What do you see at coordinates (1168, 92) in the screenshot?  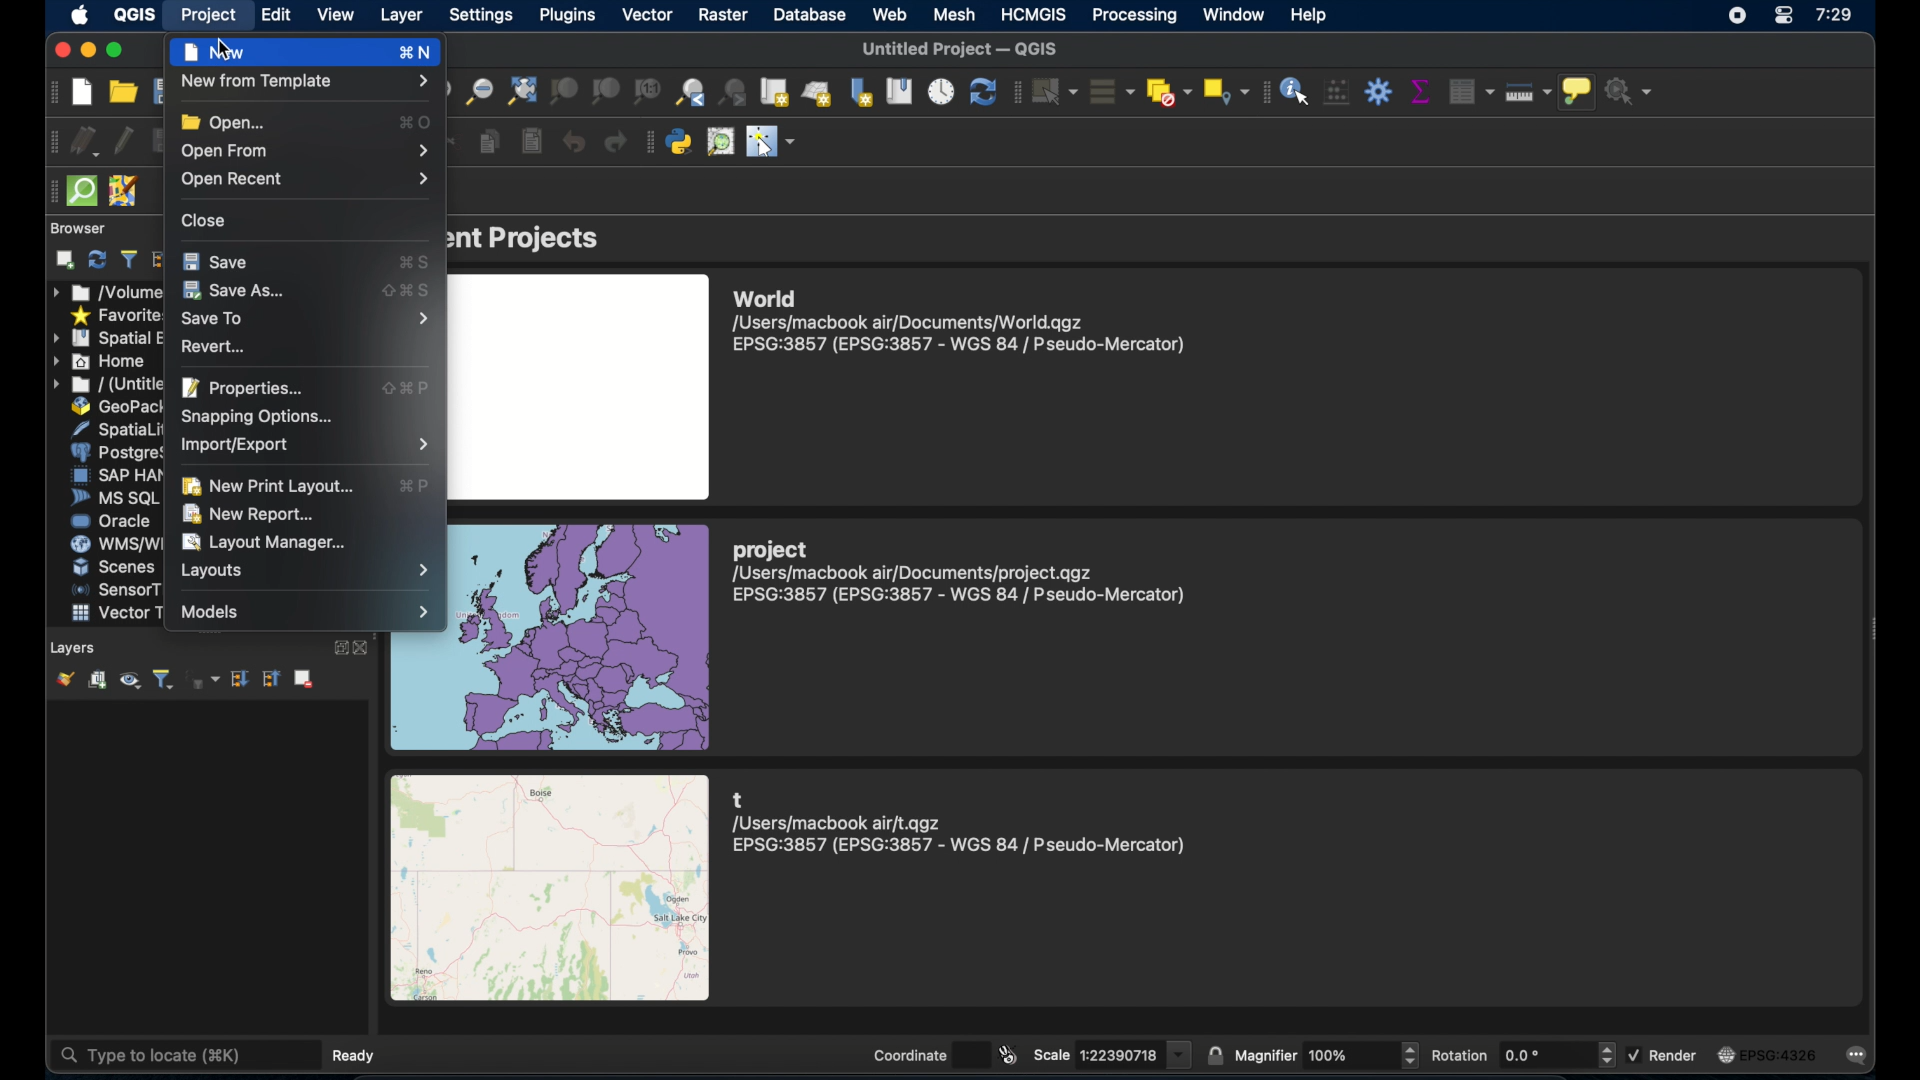 I see `deselect features form all layers` at bounding box center [1168, 92].